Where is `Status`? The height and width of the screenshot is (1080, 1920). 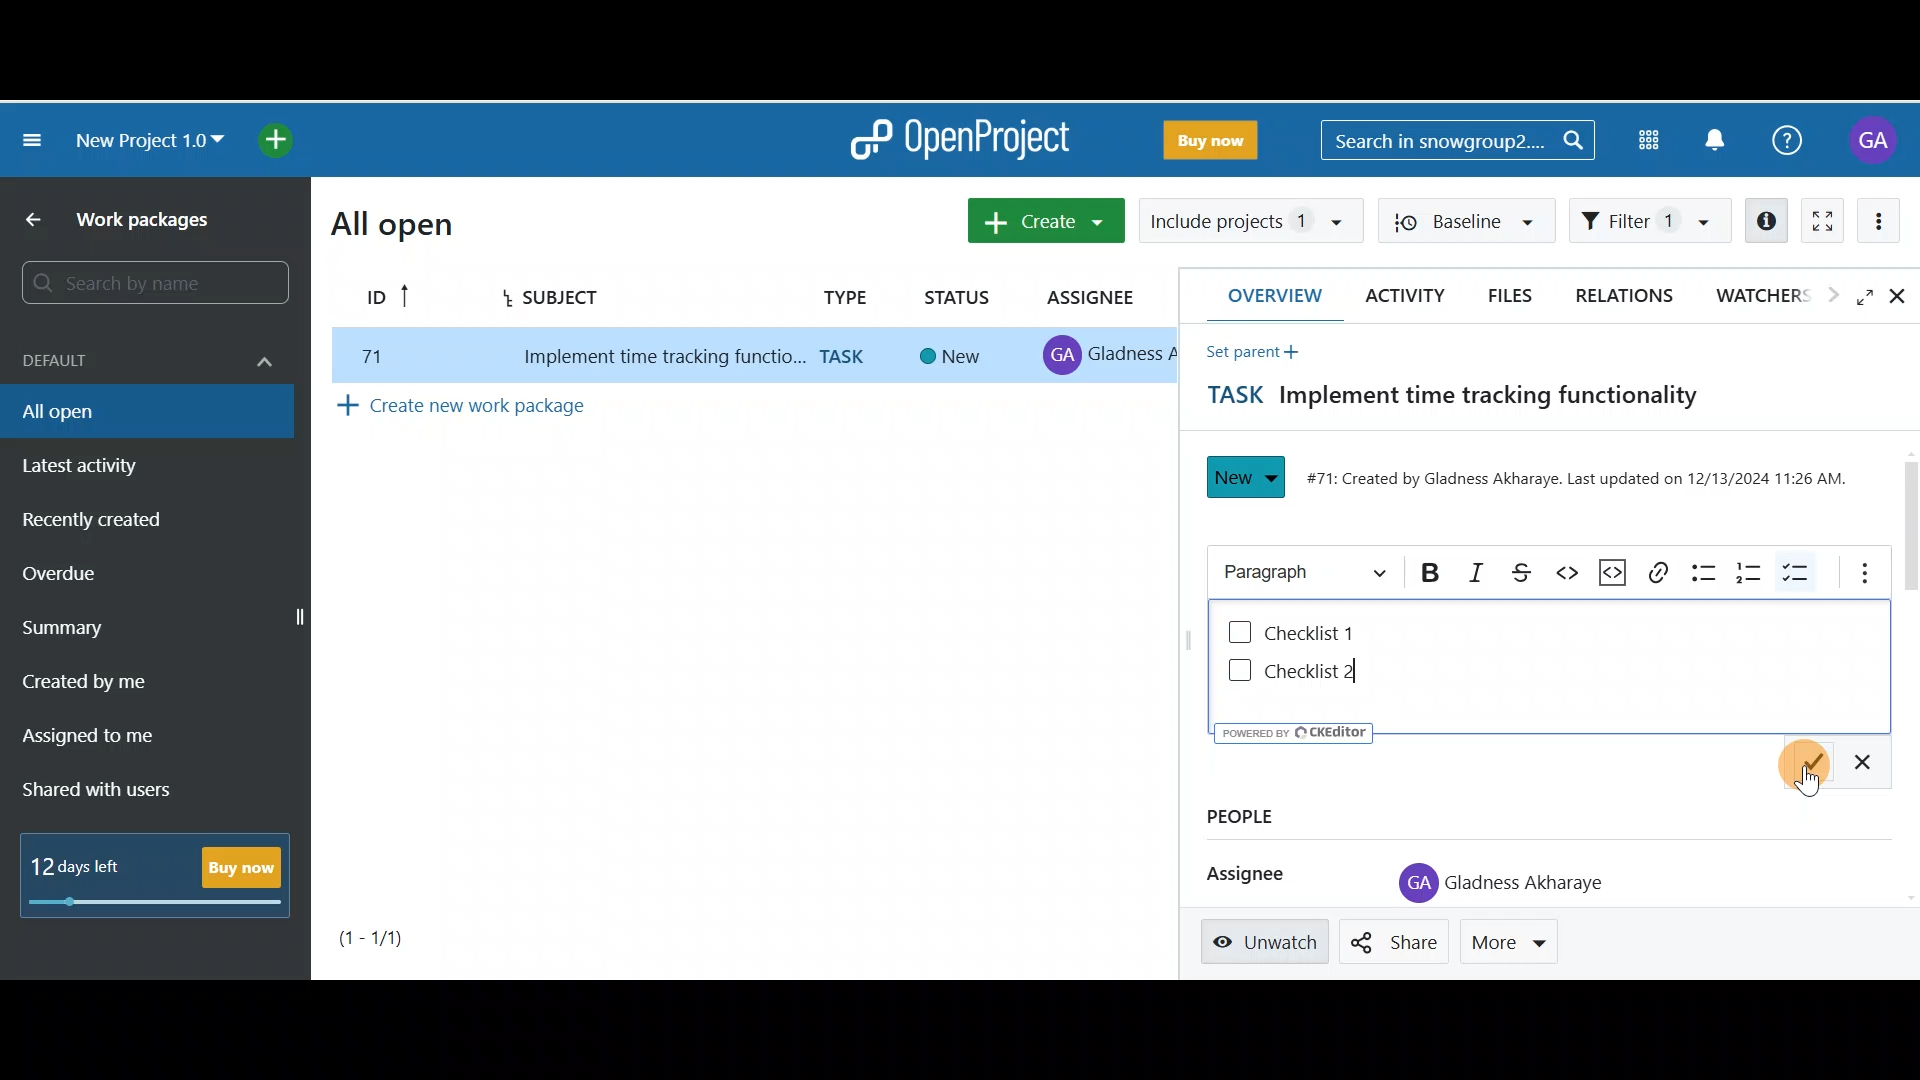 Status is located at coordinates (959, 293).